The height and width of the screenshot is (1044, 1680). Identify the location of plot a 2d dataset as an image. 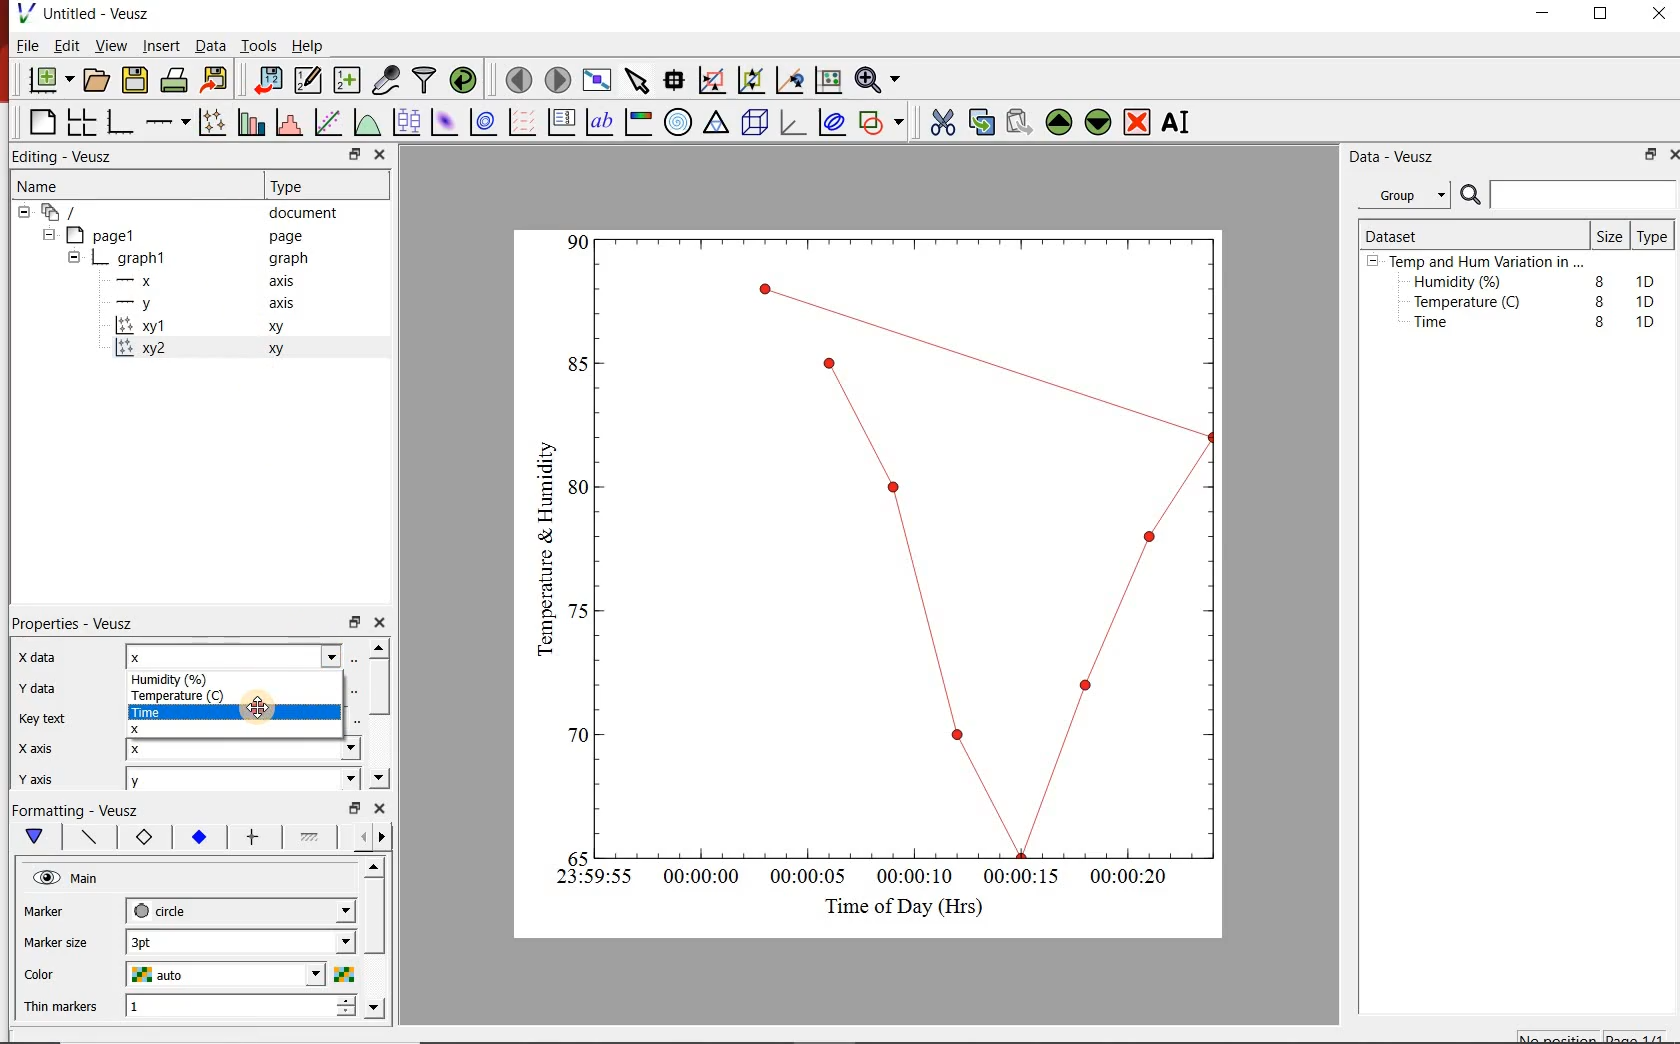
(445, 123).